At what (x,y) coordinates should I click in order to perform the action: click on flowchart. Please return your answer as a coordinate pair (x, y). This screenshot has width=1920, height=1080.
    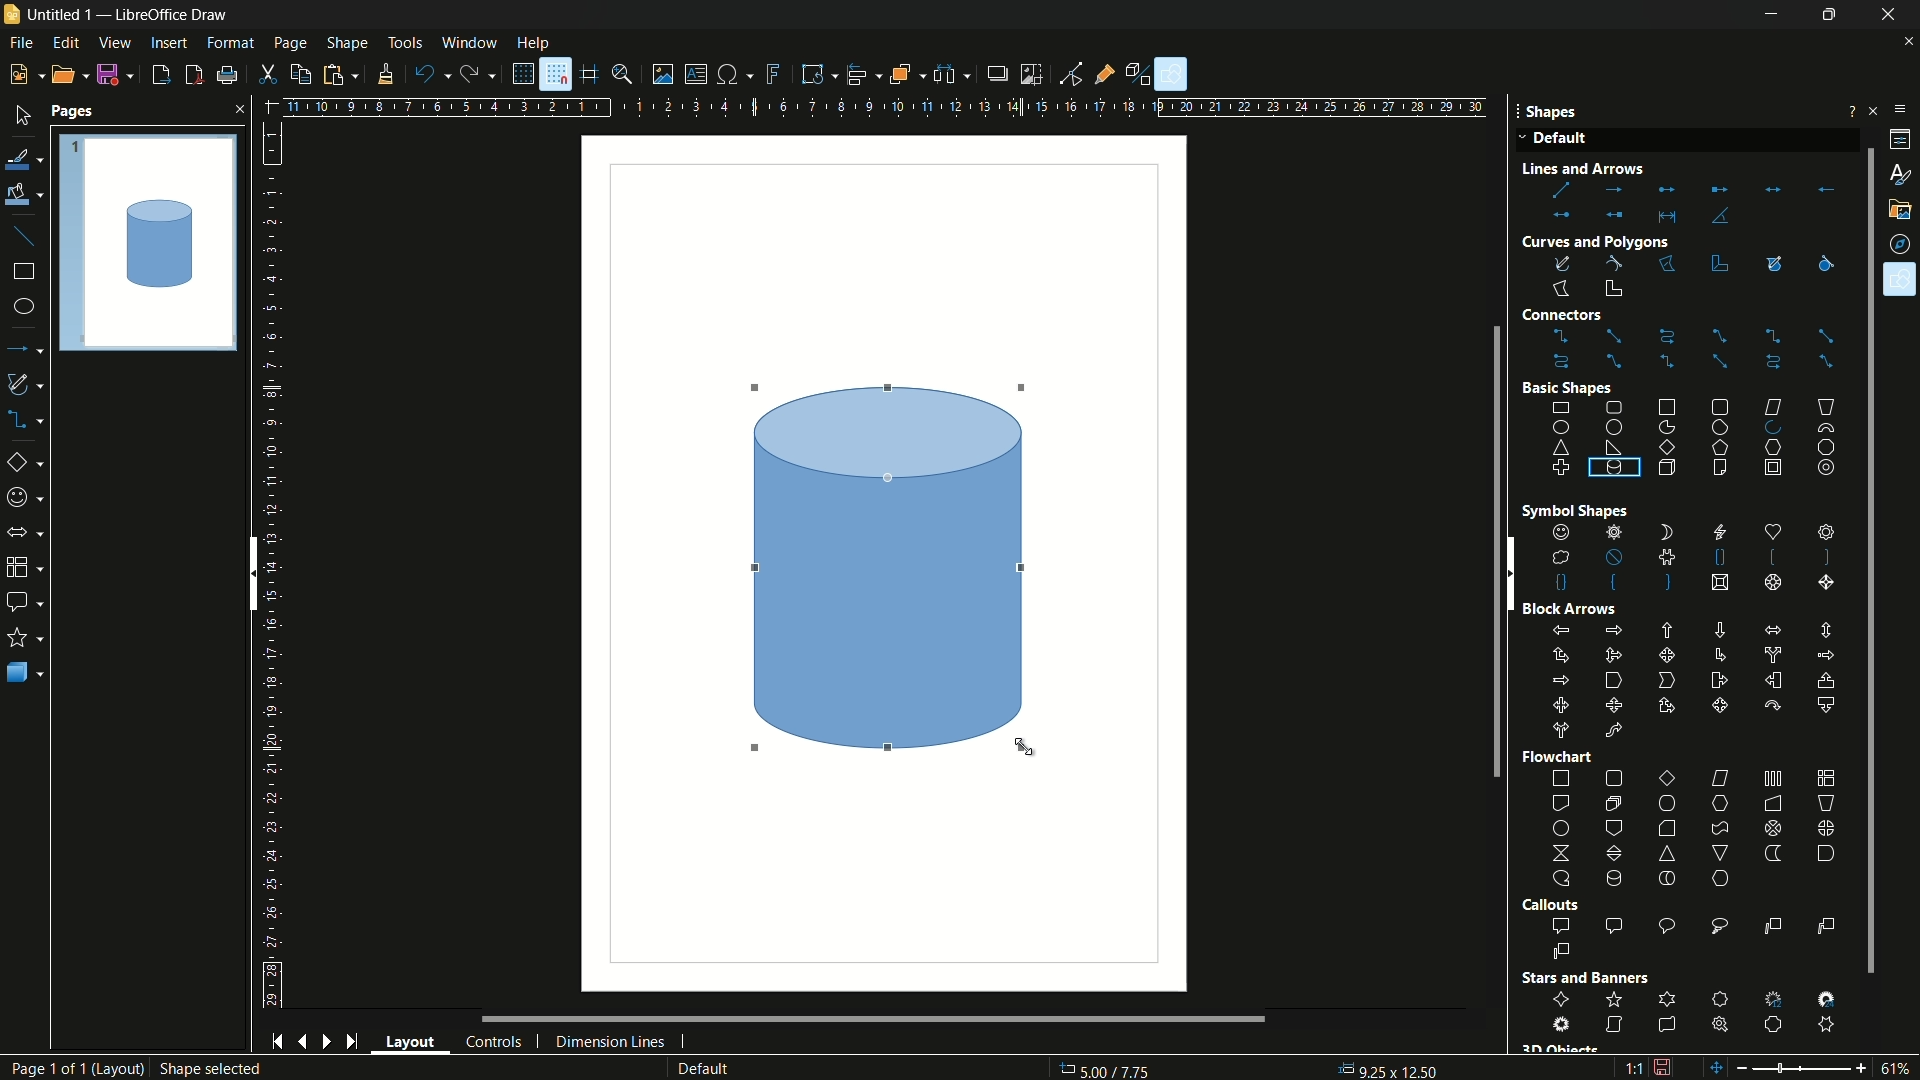
    Looking at the image, I should click on (1695, 830).